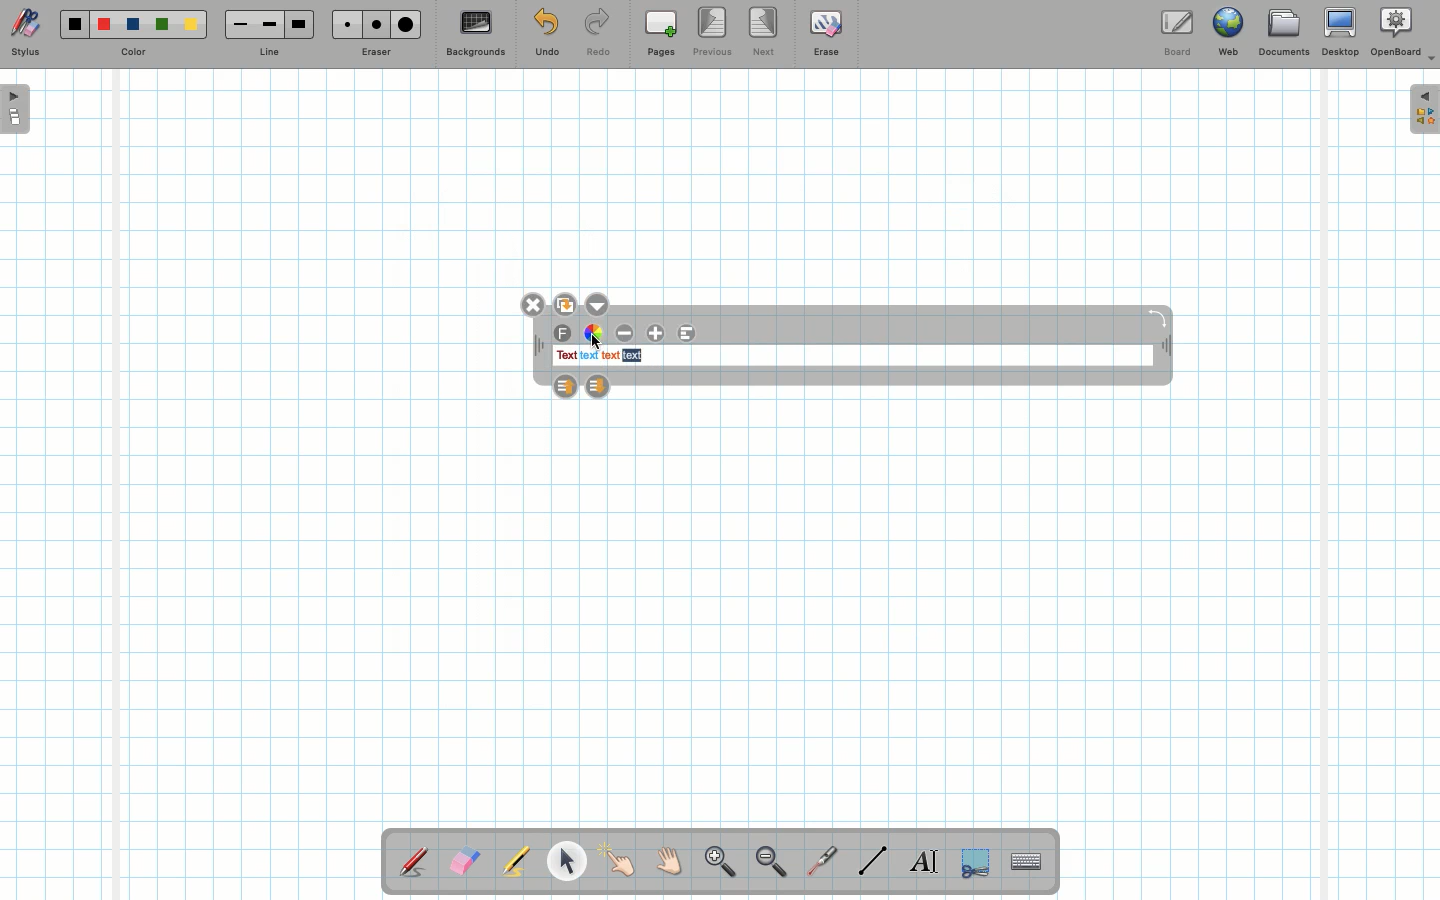 This screenshot has width=1440, height=900. Describe the element at coordinates (514, 863) in the screenshot. I see `Highlighter` at that location.